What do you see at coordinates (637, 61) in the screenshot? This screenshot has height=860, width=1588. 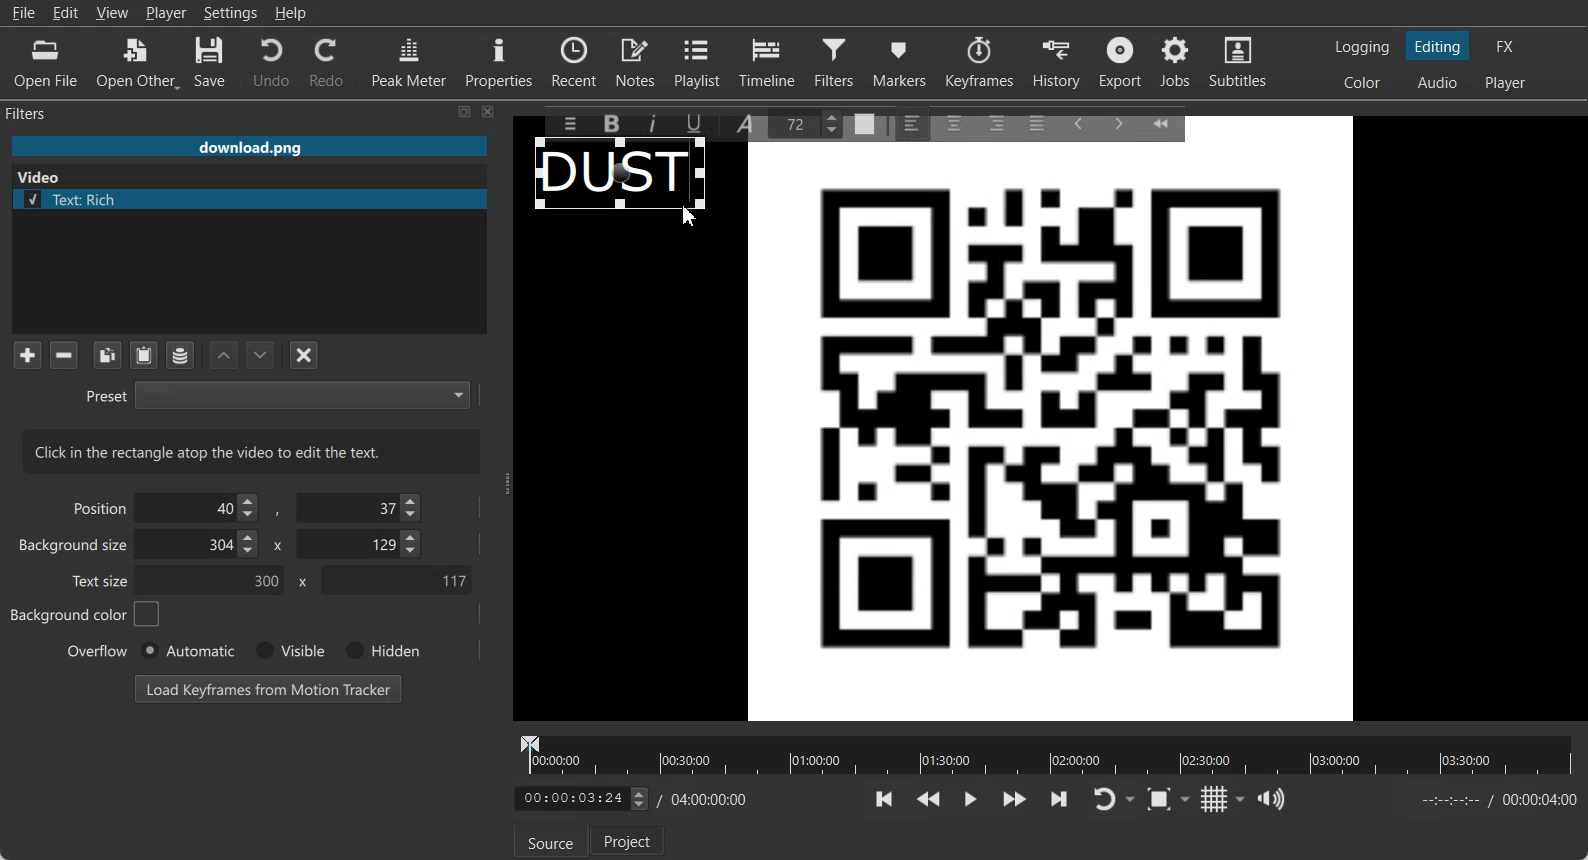 I see `Notes` at bounding box center [637, 61].